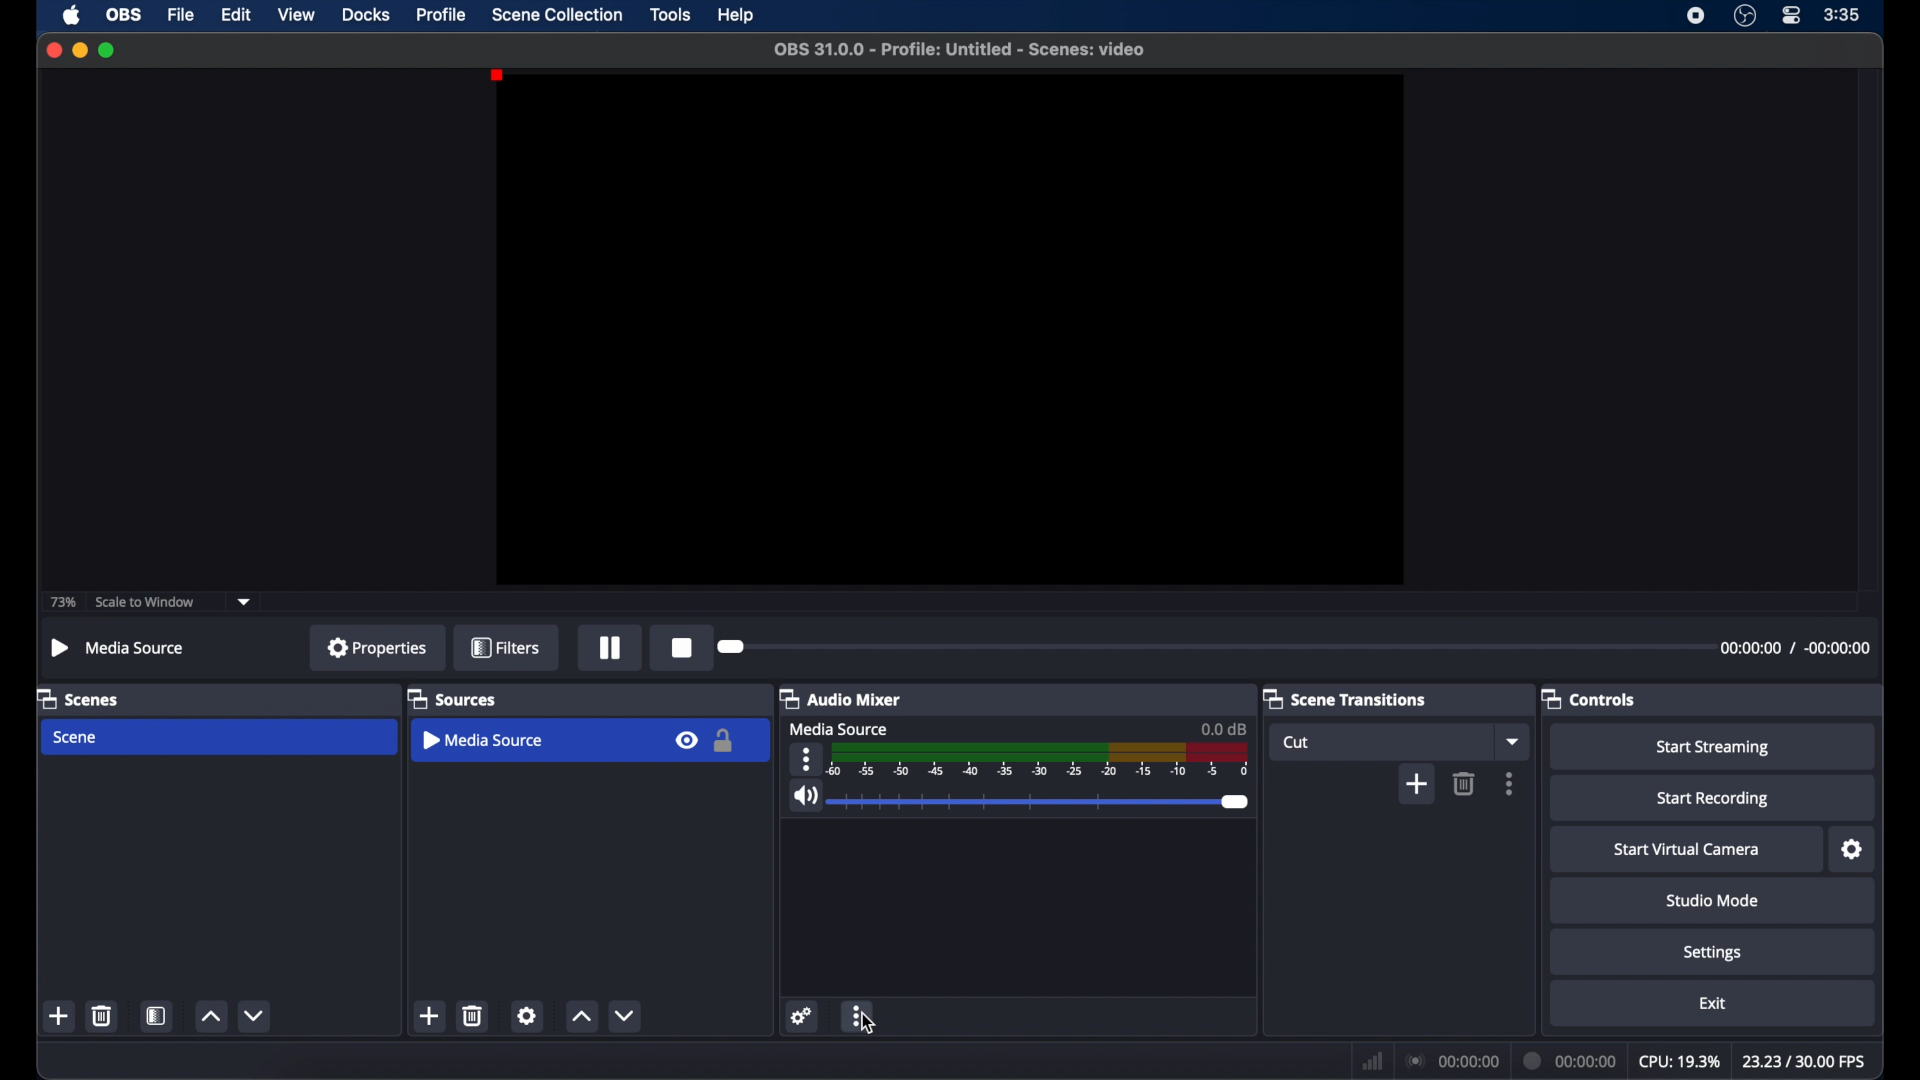 This screenshot has width=1920, height=1080. I want to click on edit, so click(236, 15).